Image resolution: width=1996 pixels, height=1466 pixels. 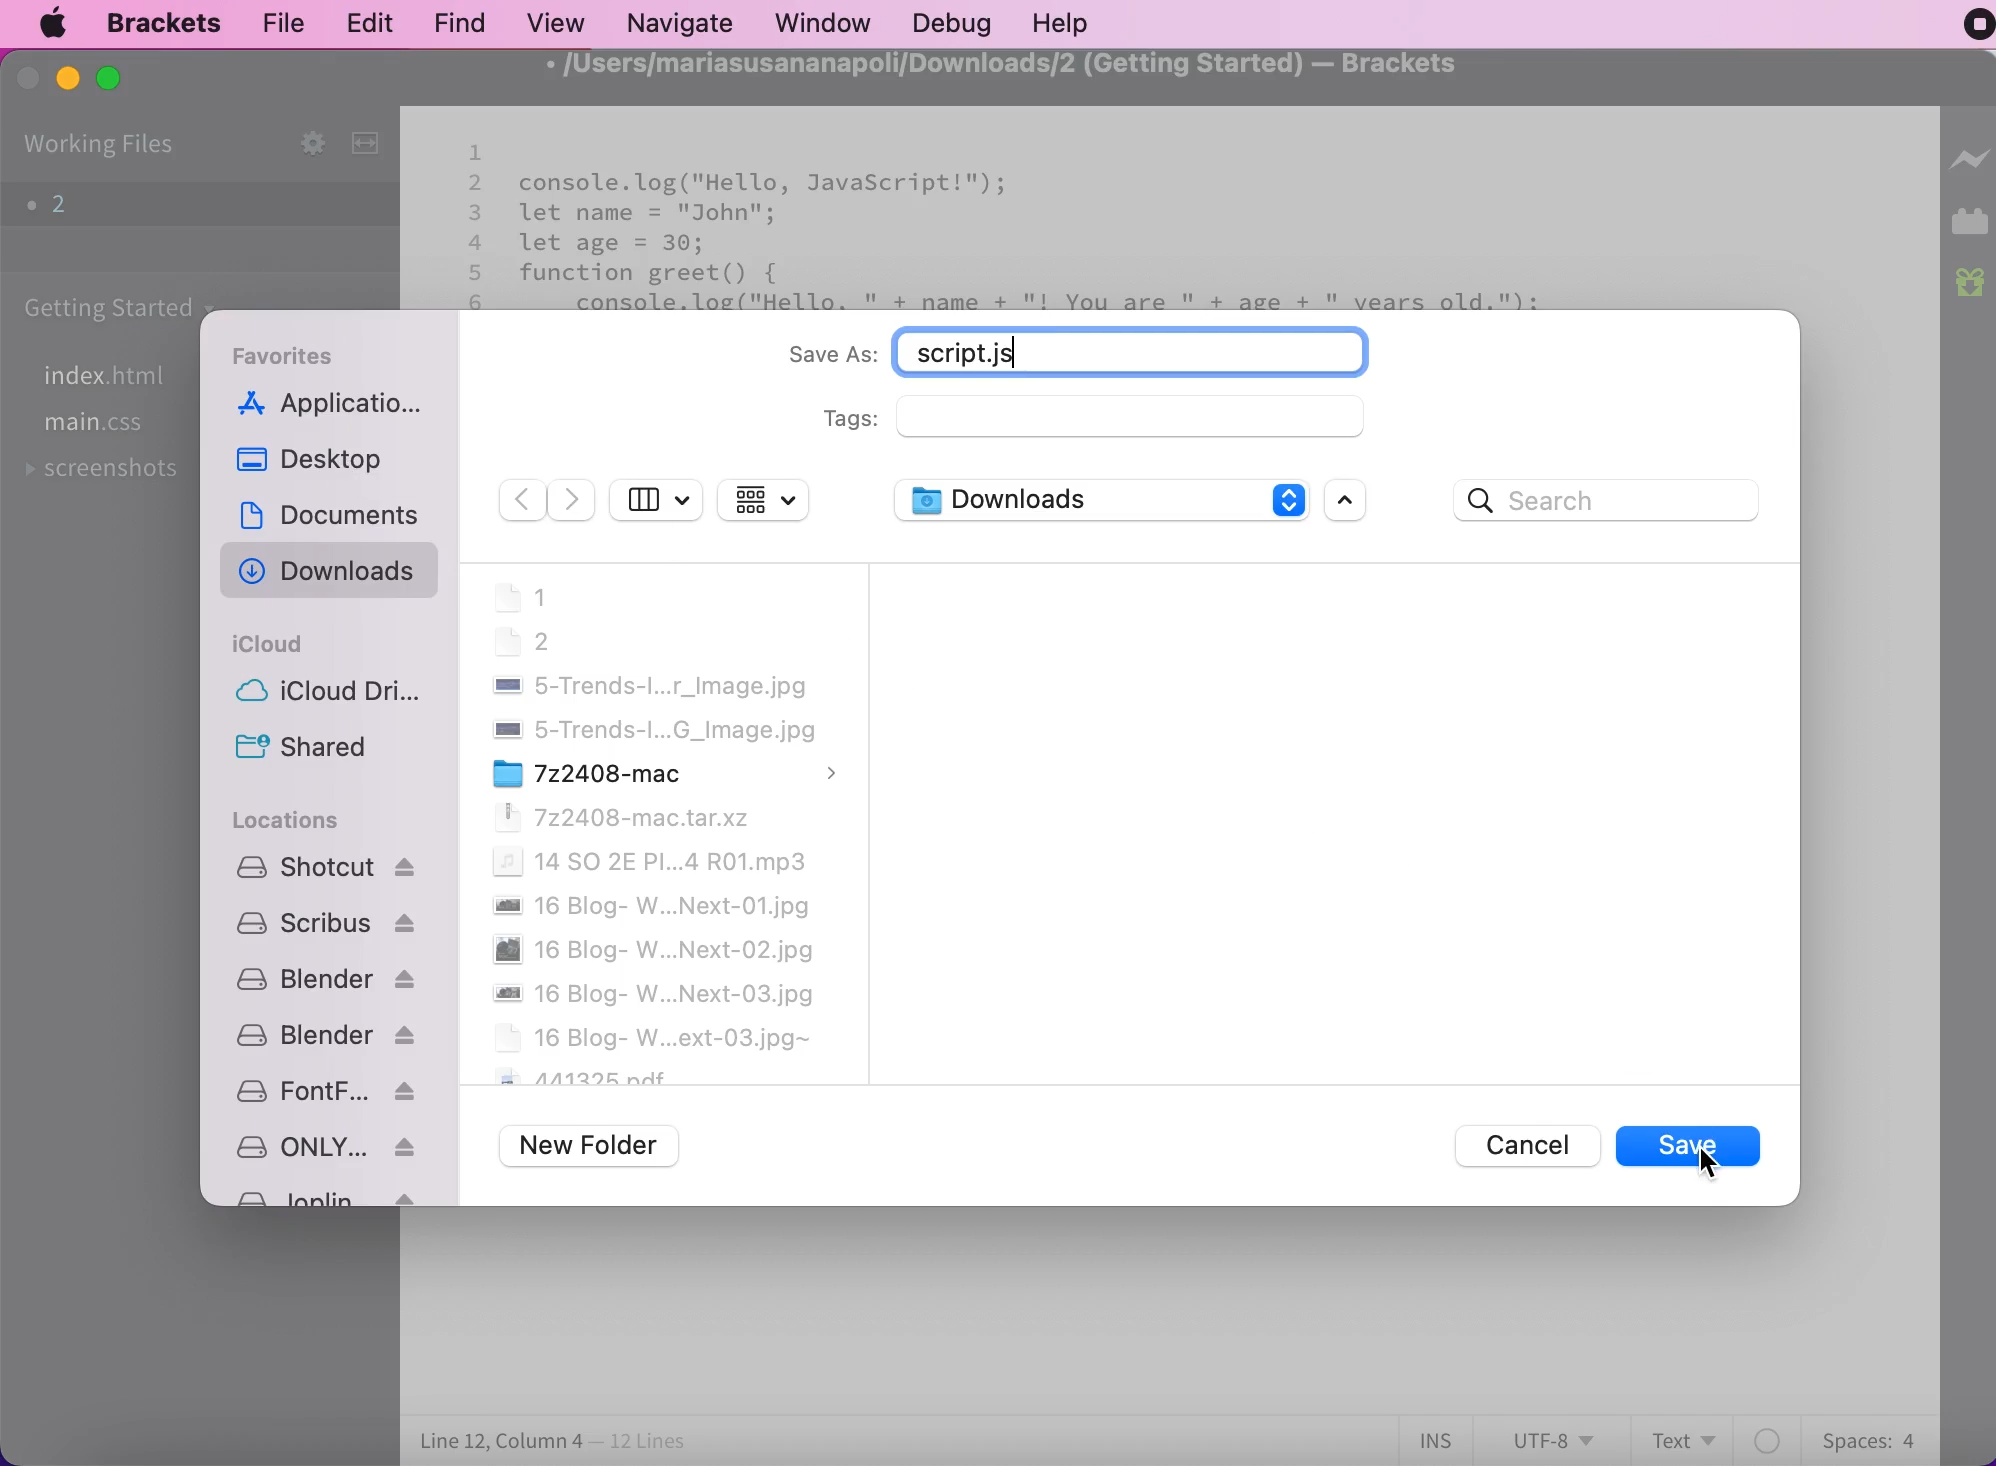 What do you see at coordinates (476, 303) in the screenshot?
I see `6` at bounding box center [476, 303].